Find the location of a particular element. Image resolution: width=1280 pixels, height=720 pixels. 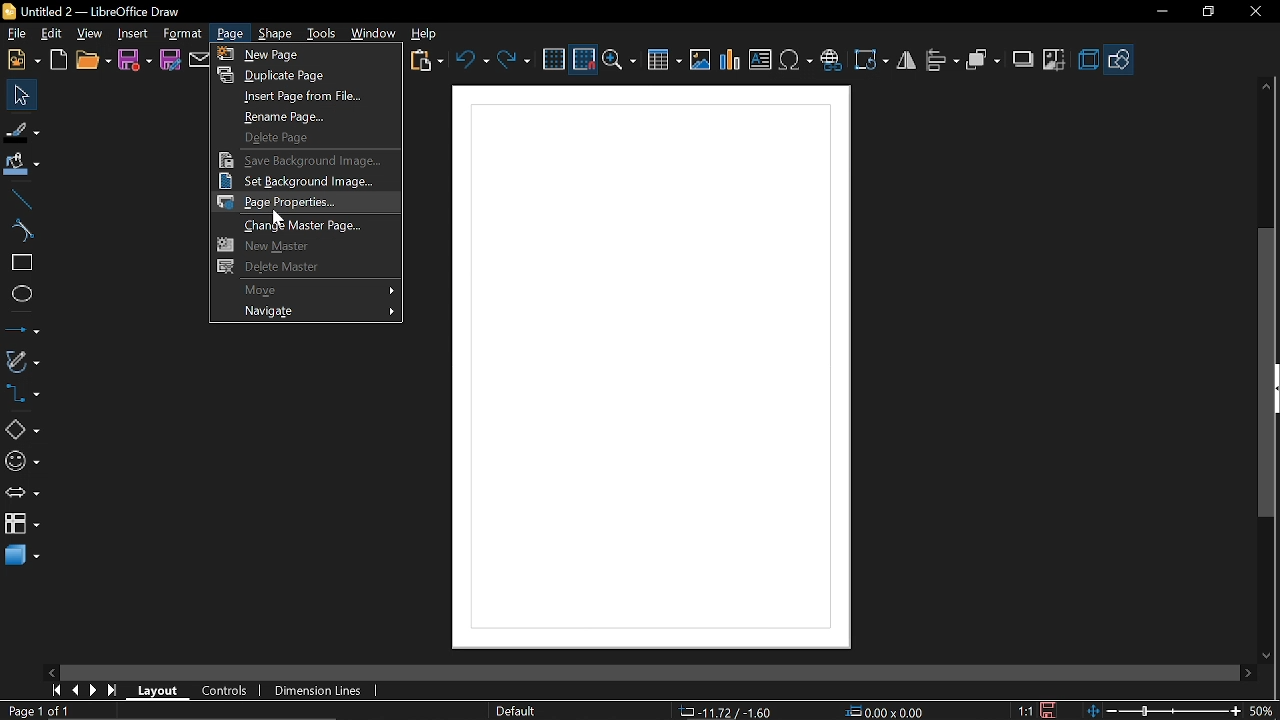

Current zoom is located at coordinates (1263, 710).